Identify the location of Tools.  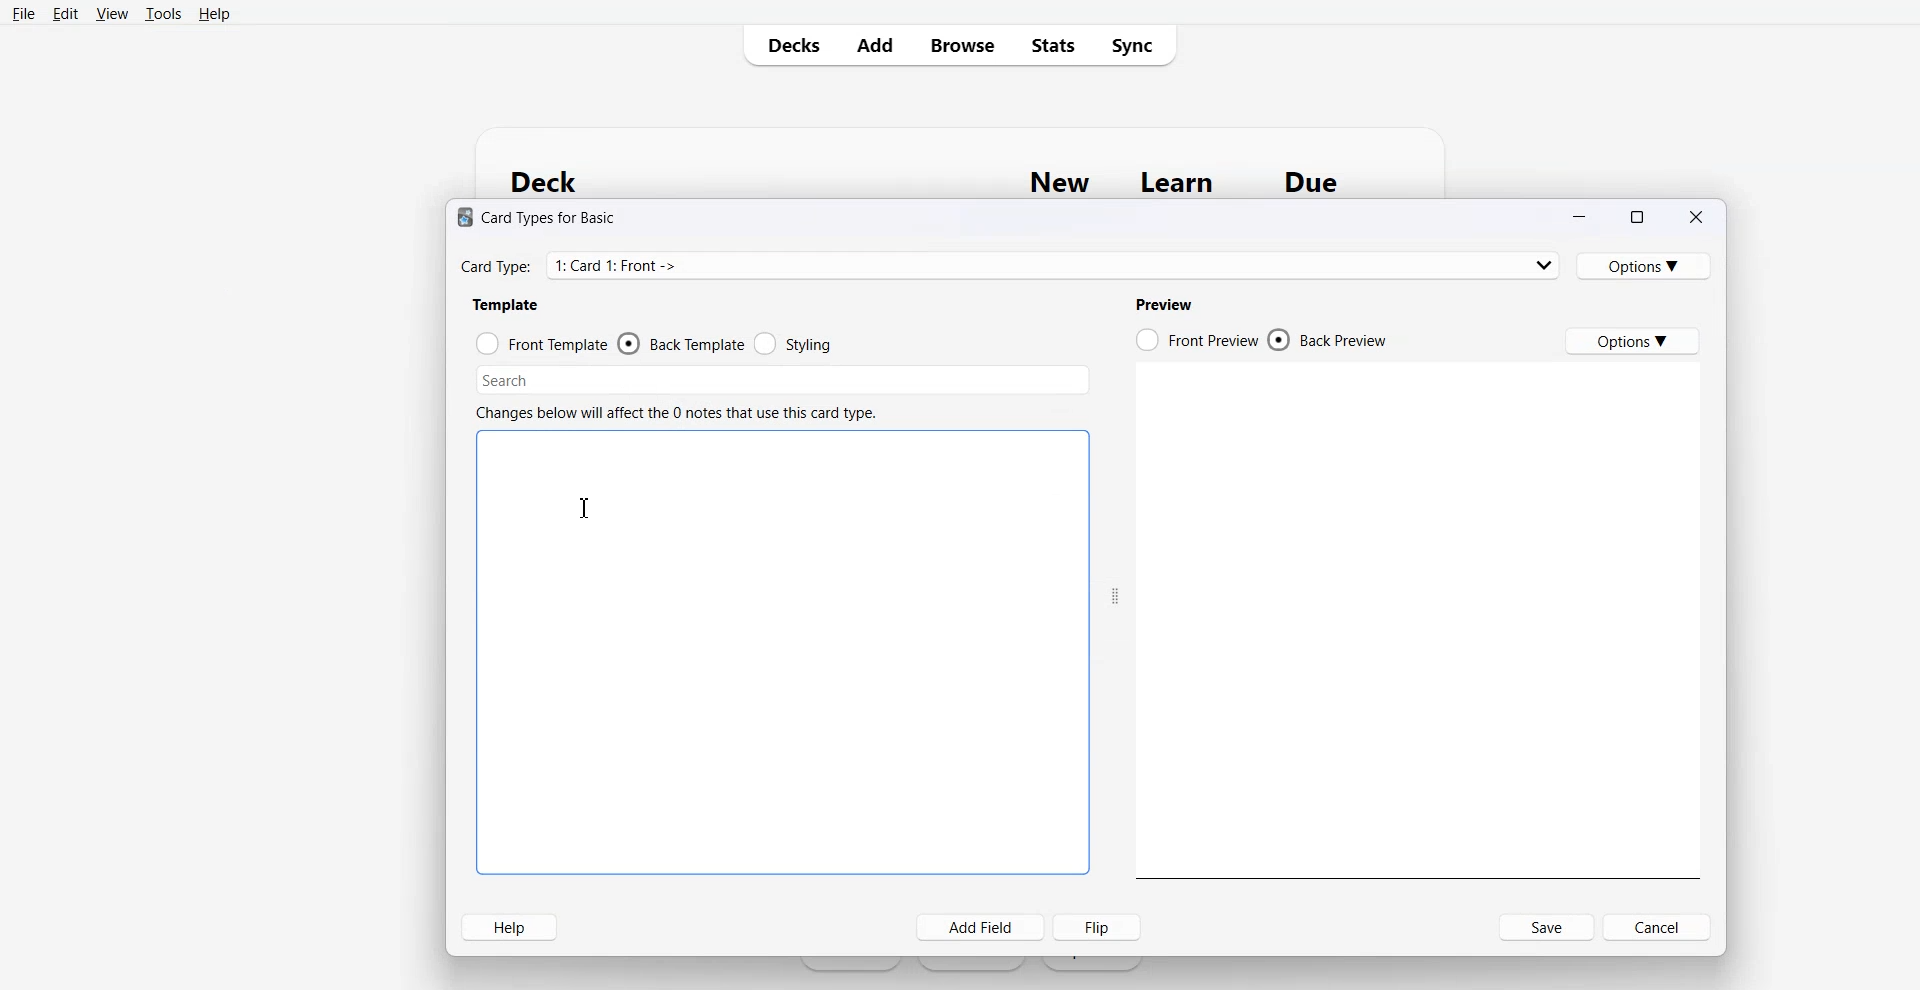
(163, 13).